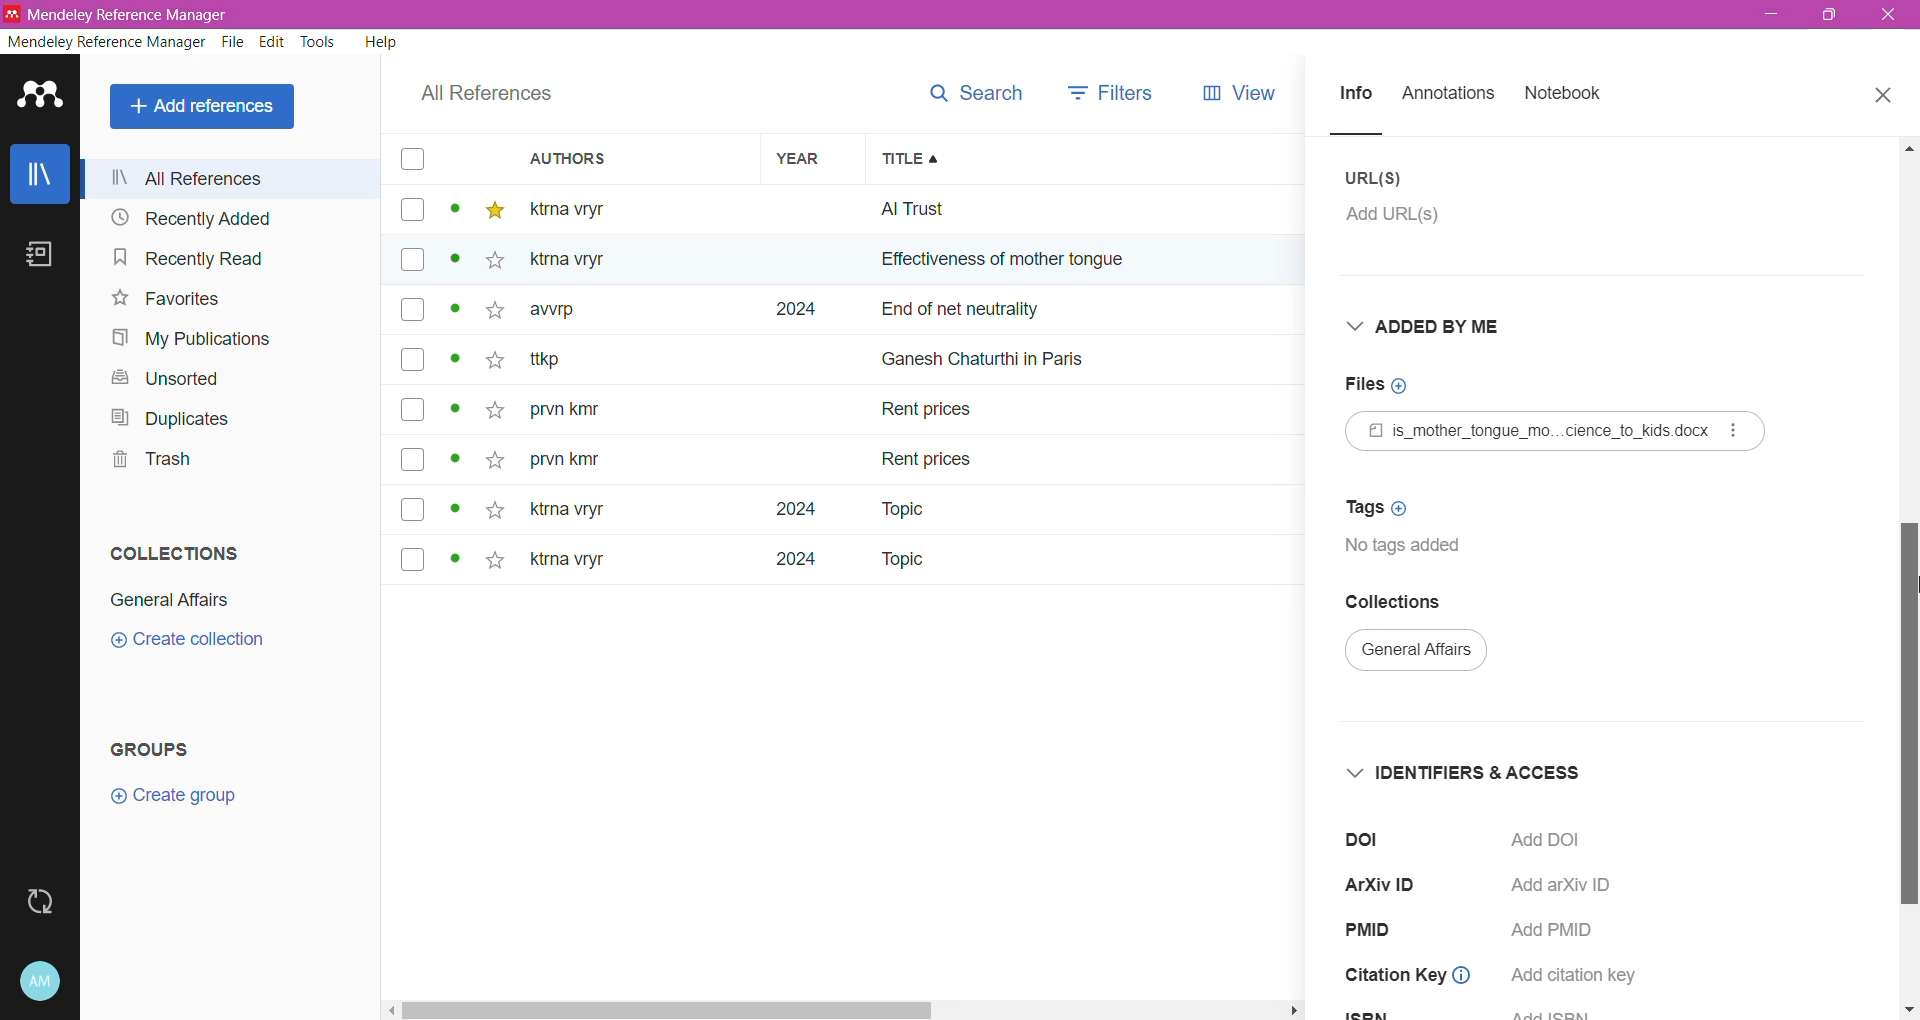 The image size is (1920, 1020). I want to click on Favorites, so click(167, 299).